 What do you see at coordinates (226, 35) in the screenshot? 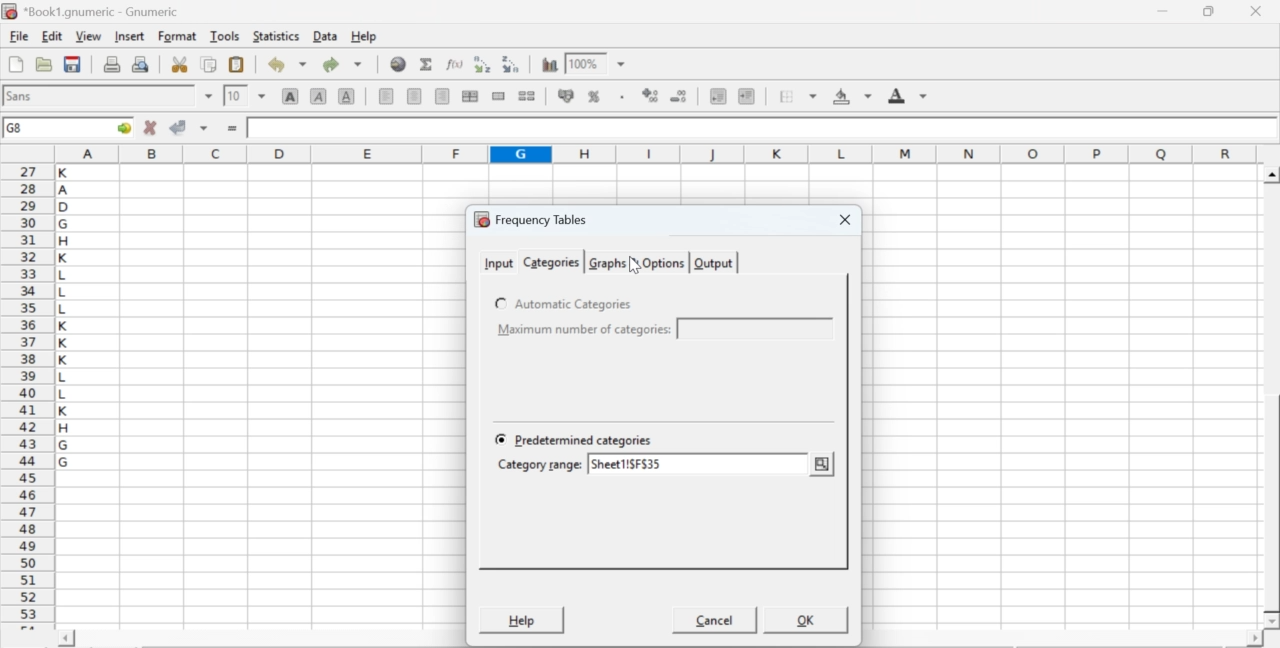
I see `tools` at bounding box center [226, 35].